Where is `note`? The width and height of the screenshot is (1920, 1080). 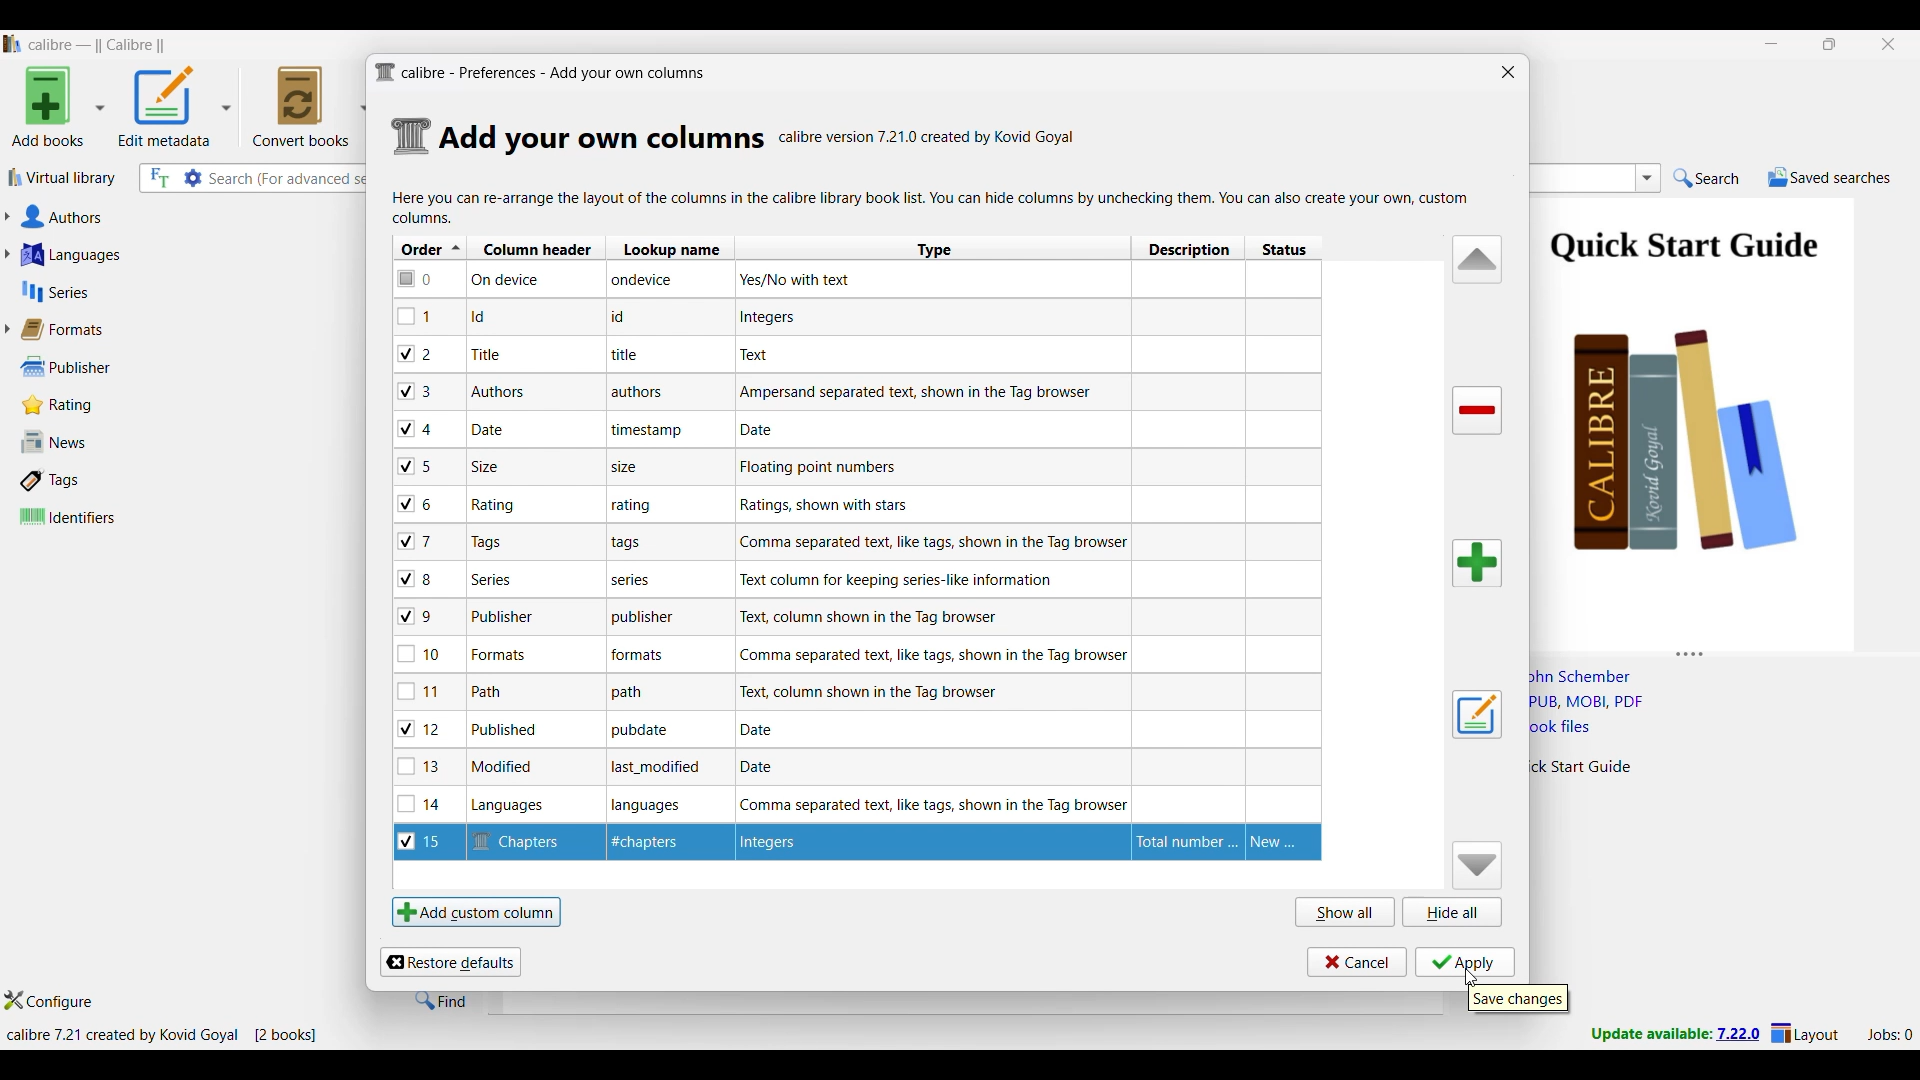 note is located at coordinates (647, 616).